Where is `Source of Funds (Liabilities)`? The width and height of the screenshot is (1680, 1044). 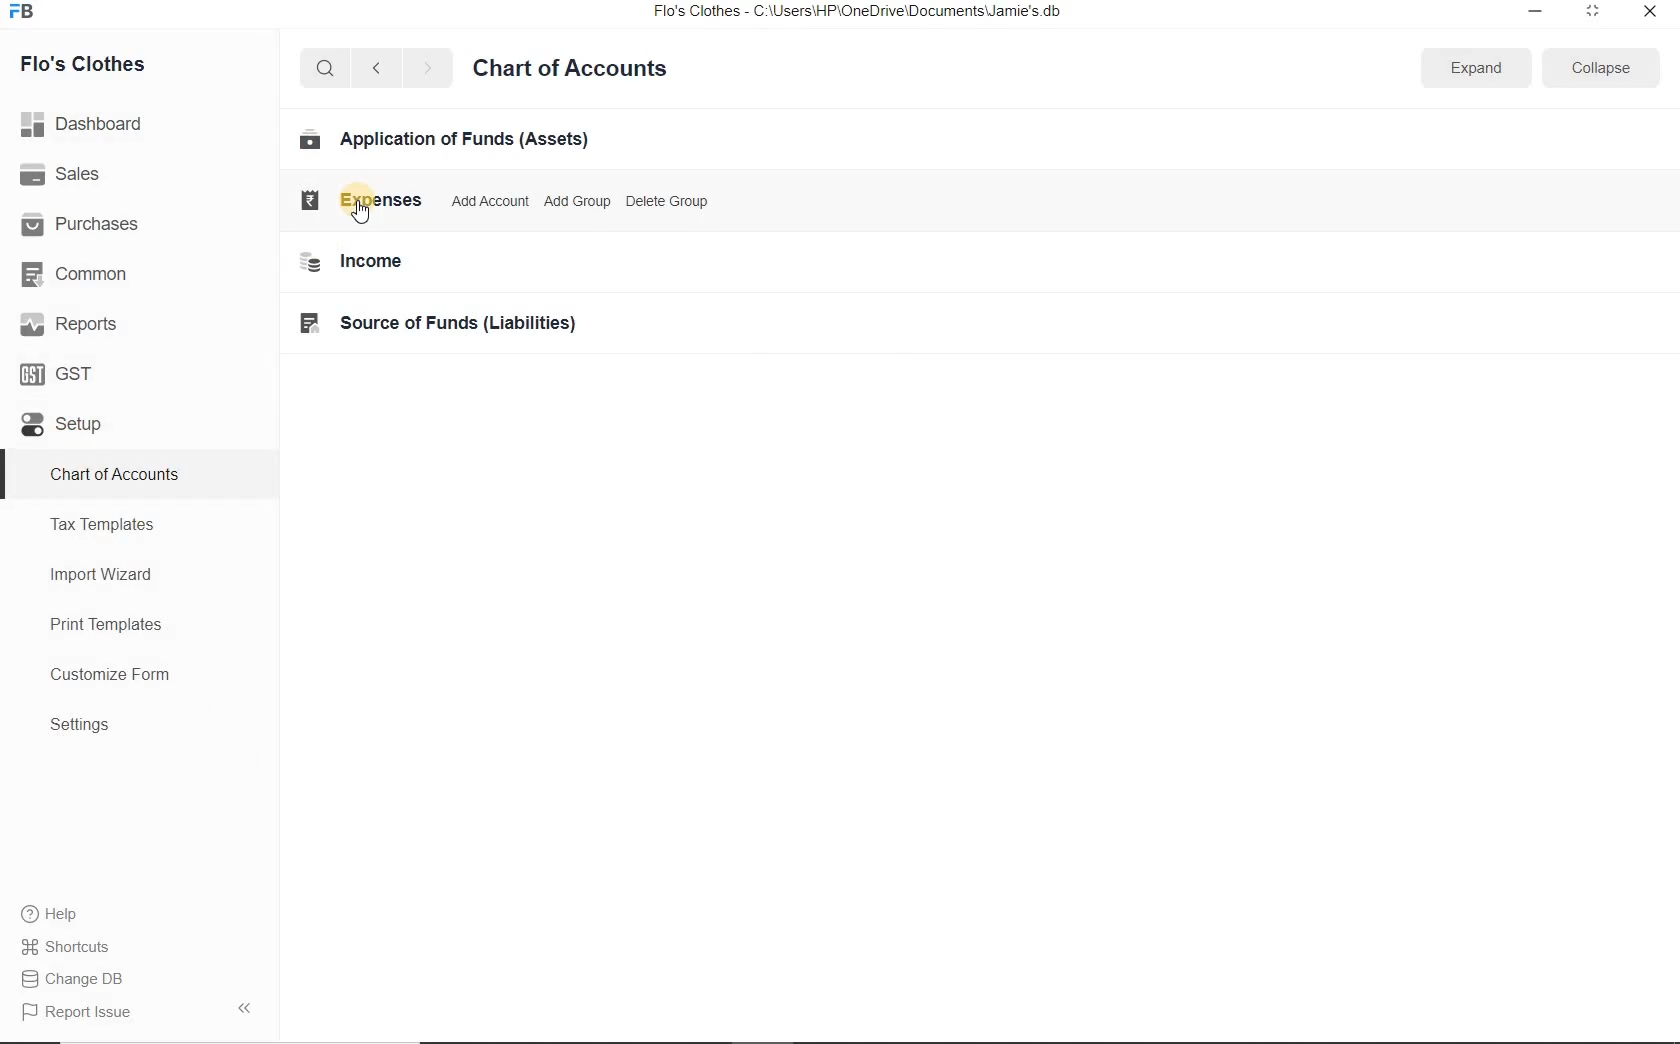 Source of Funds (Liabilities) is located at coordinates (442, 325).